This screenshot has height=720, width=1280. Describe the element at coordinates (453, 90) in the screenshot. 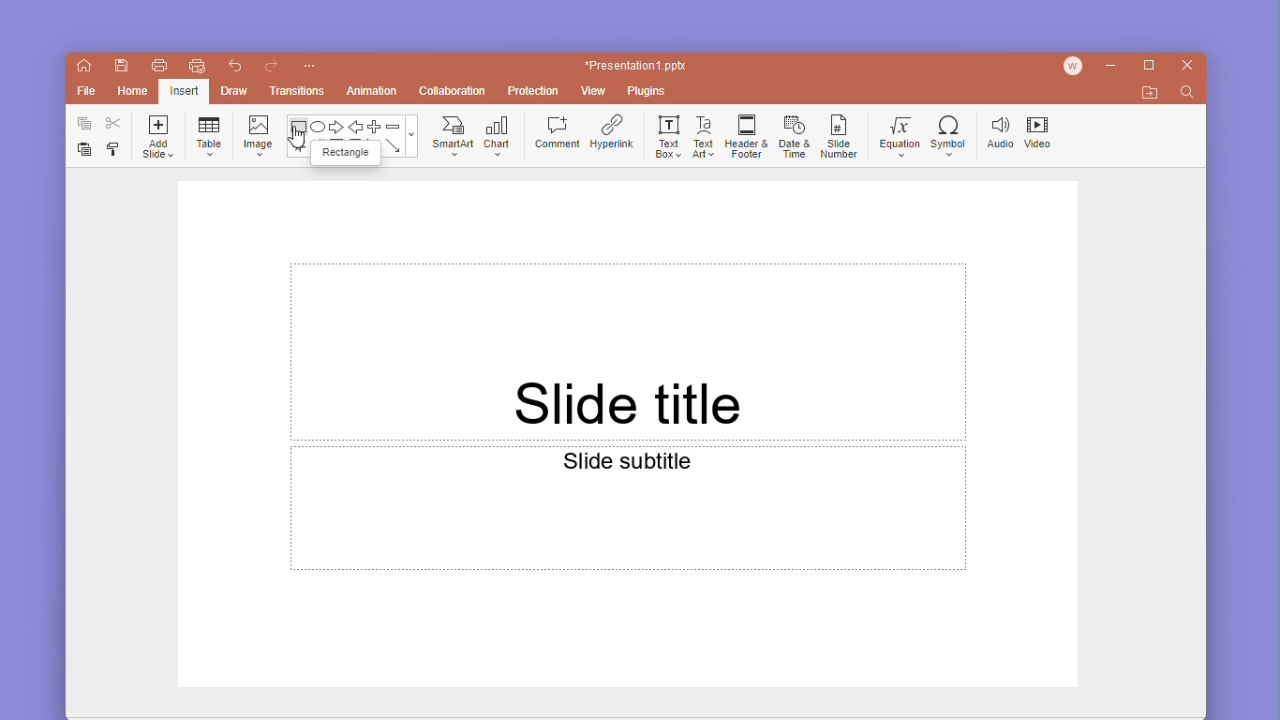

I see `collaboration` at that location.